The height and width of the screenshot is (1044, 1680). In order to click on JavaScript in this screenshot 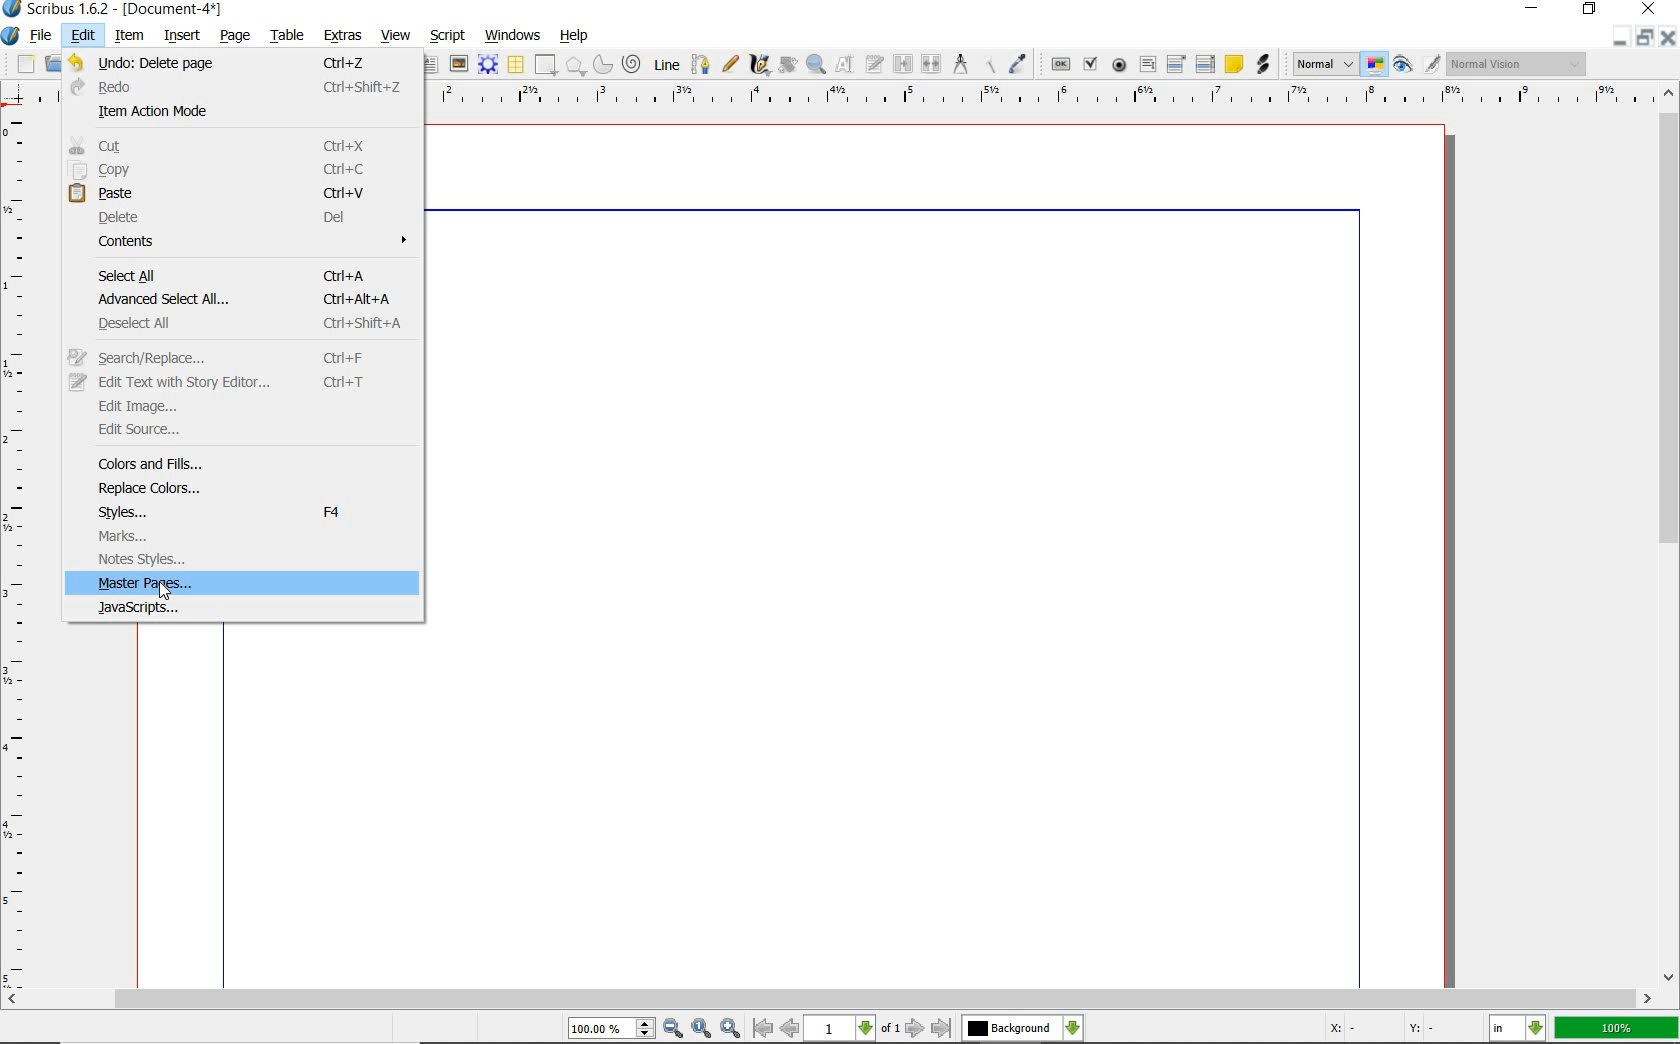, I will do `click(245, 609)`.